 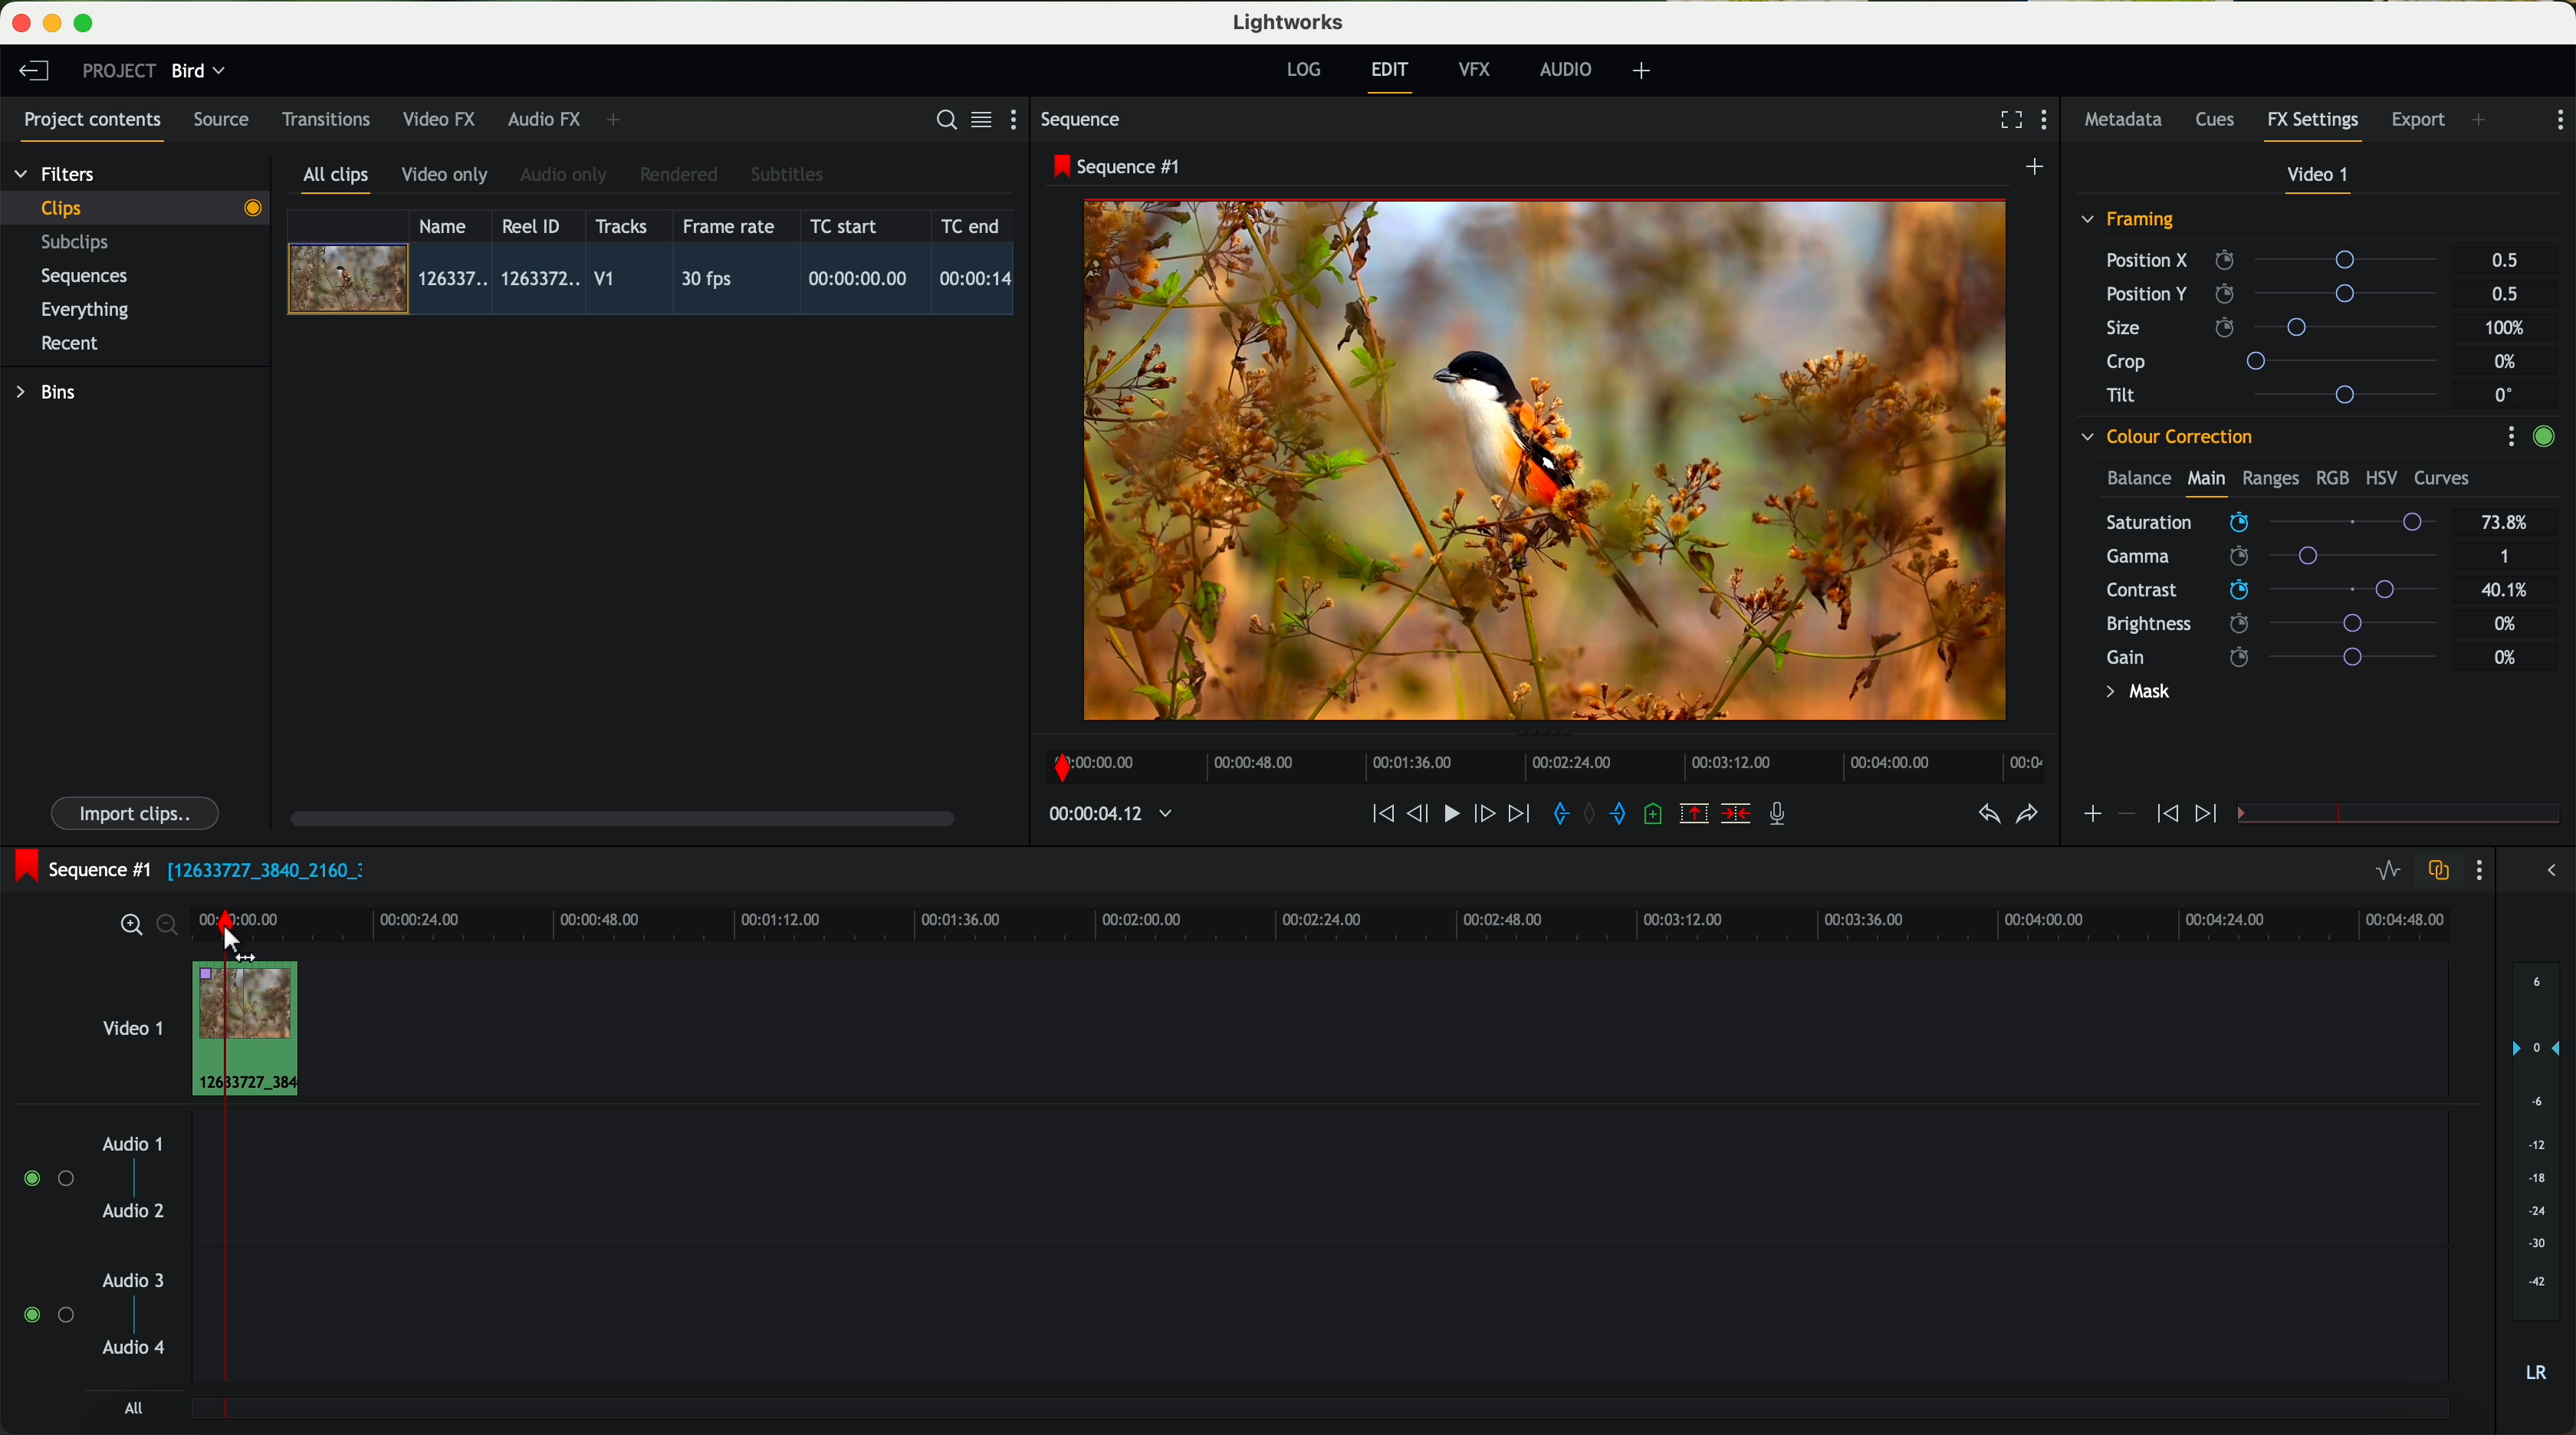 I want to click on timeline, so click(x=1100, y=815).